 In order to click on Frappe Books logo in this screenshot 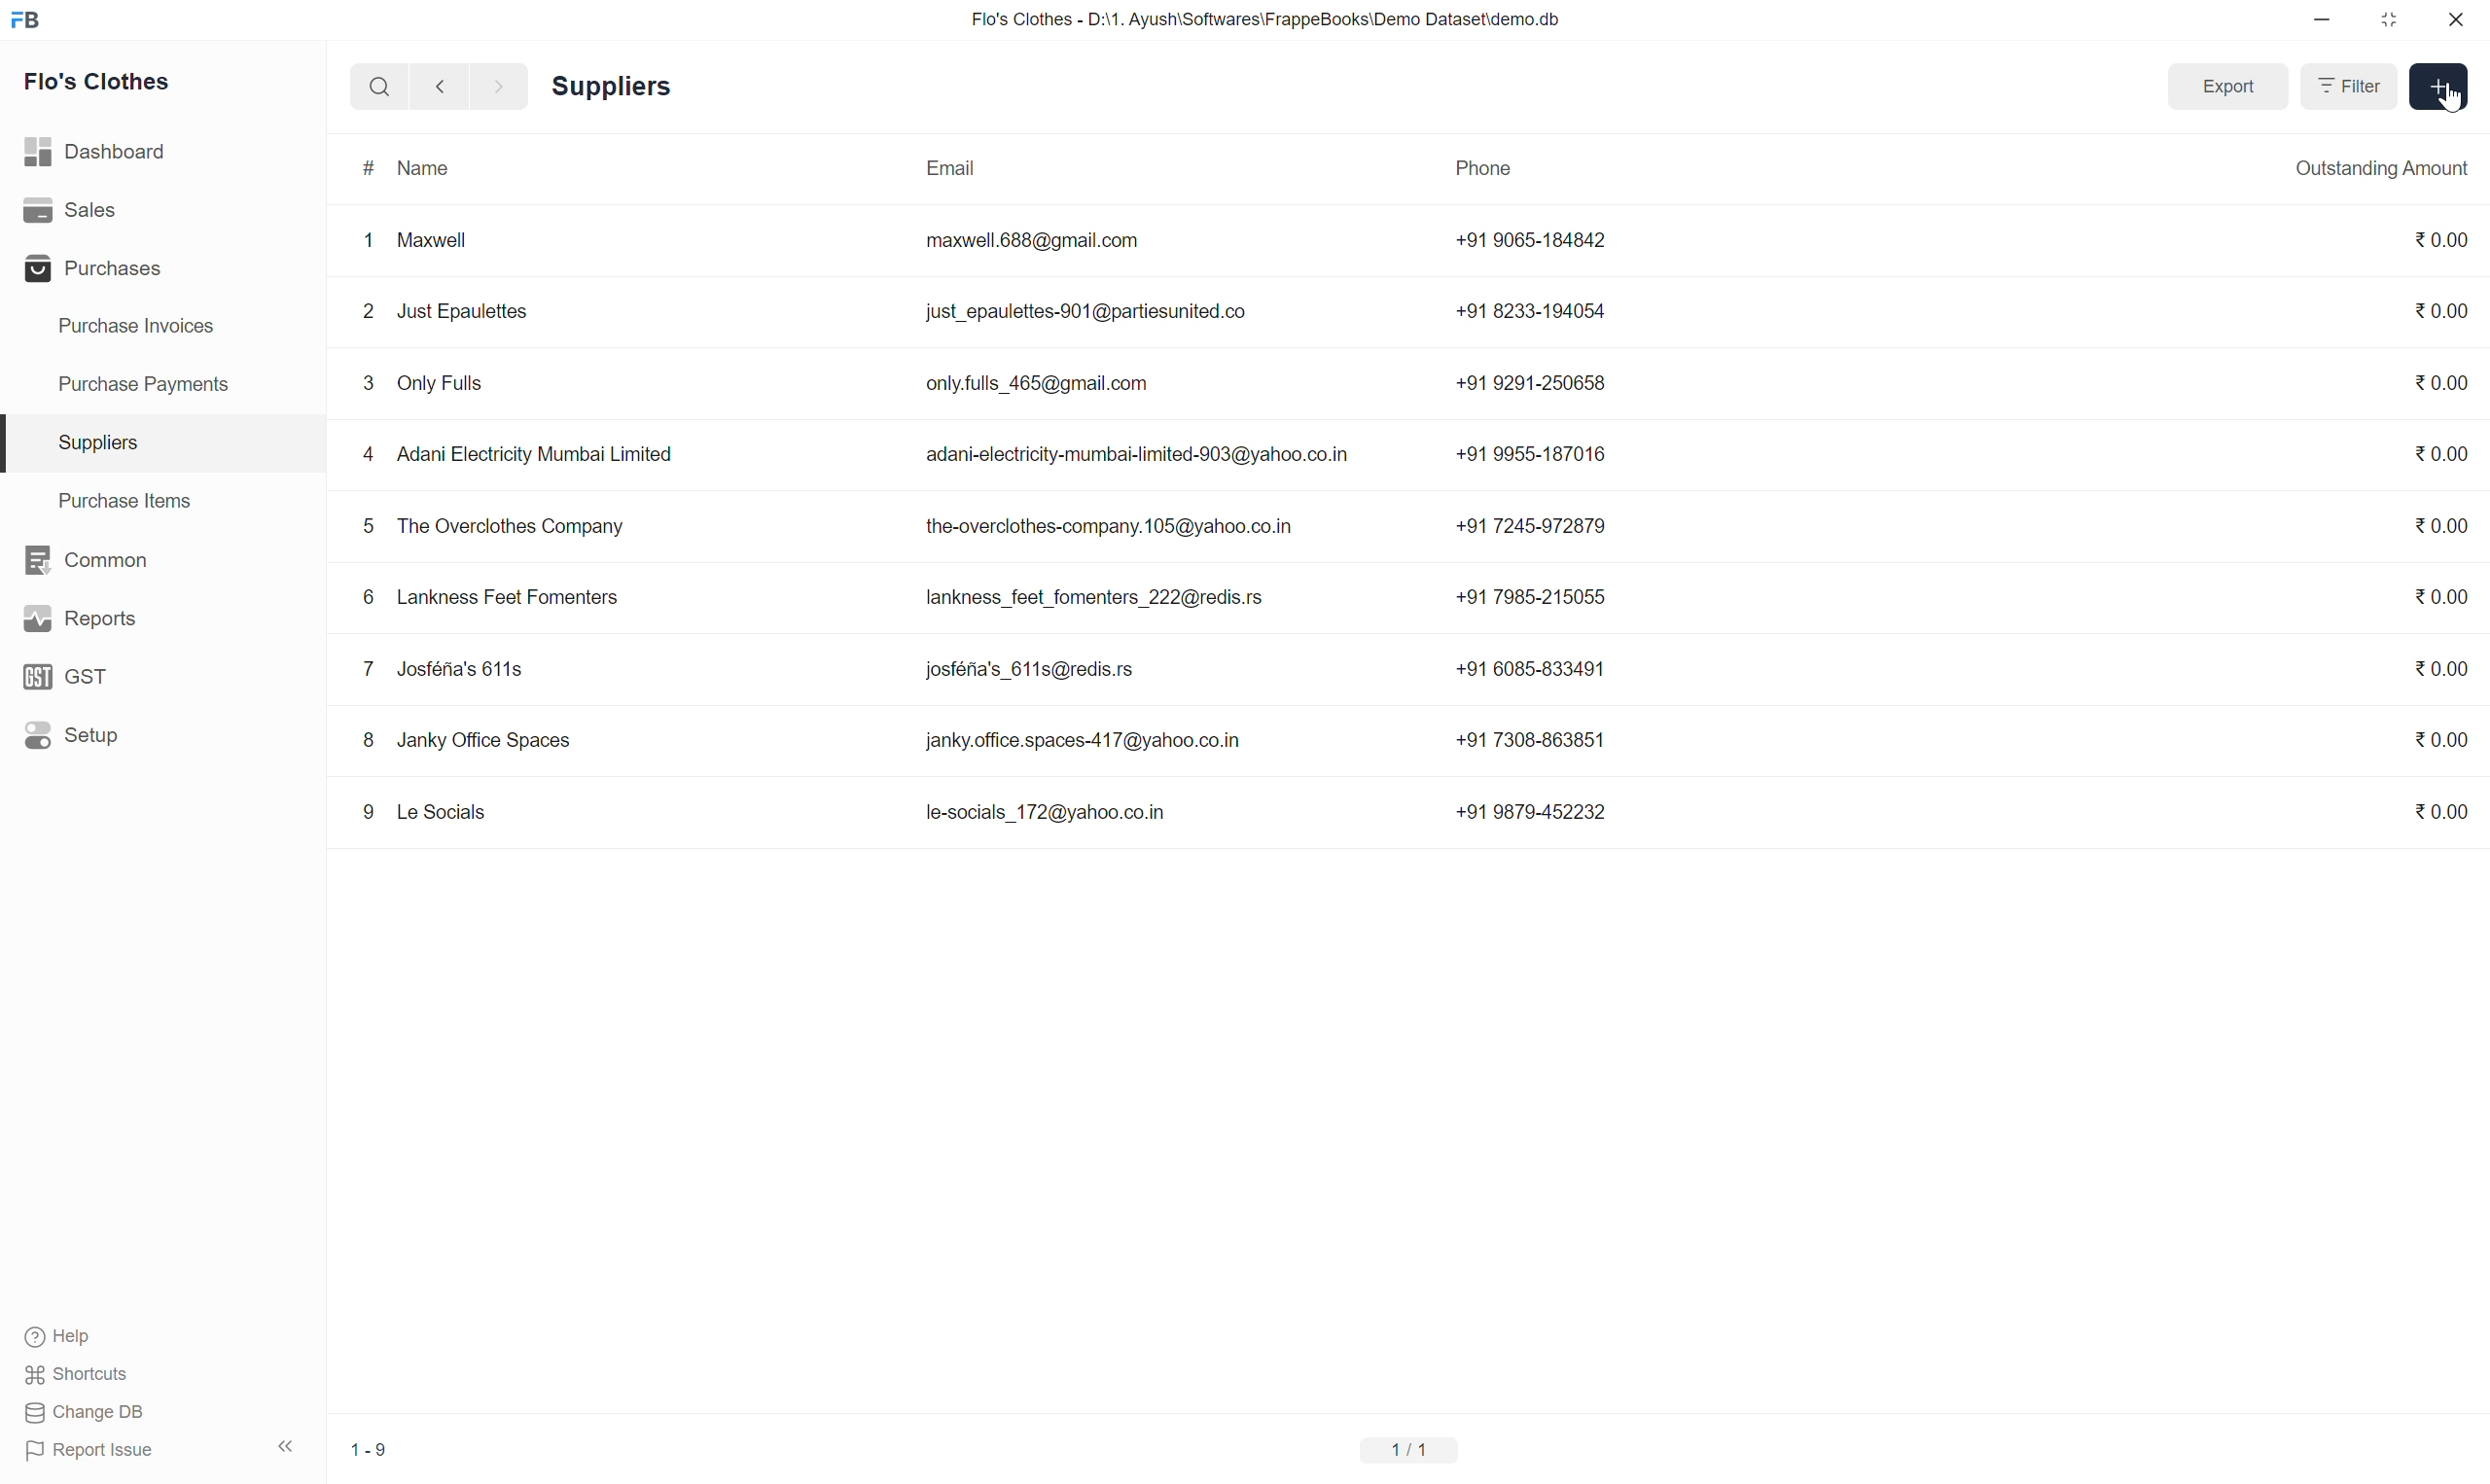, I will do `click(25, 20)`.